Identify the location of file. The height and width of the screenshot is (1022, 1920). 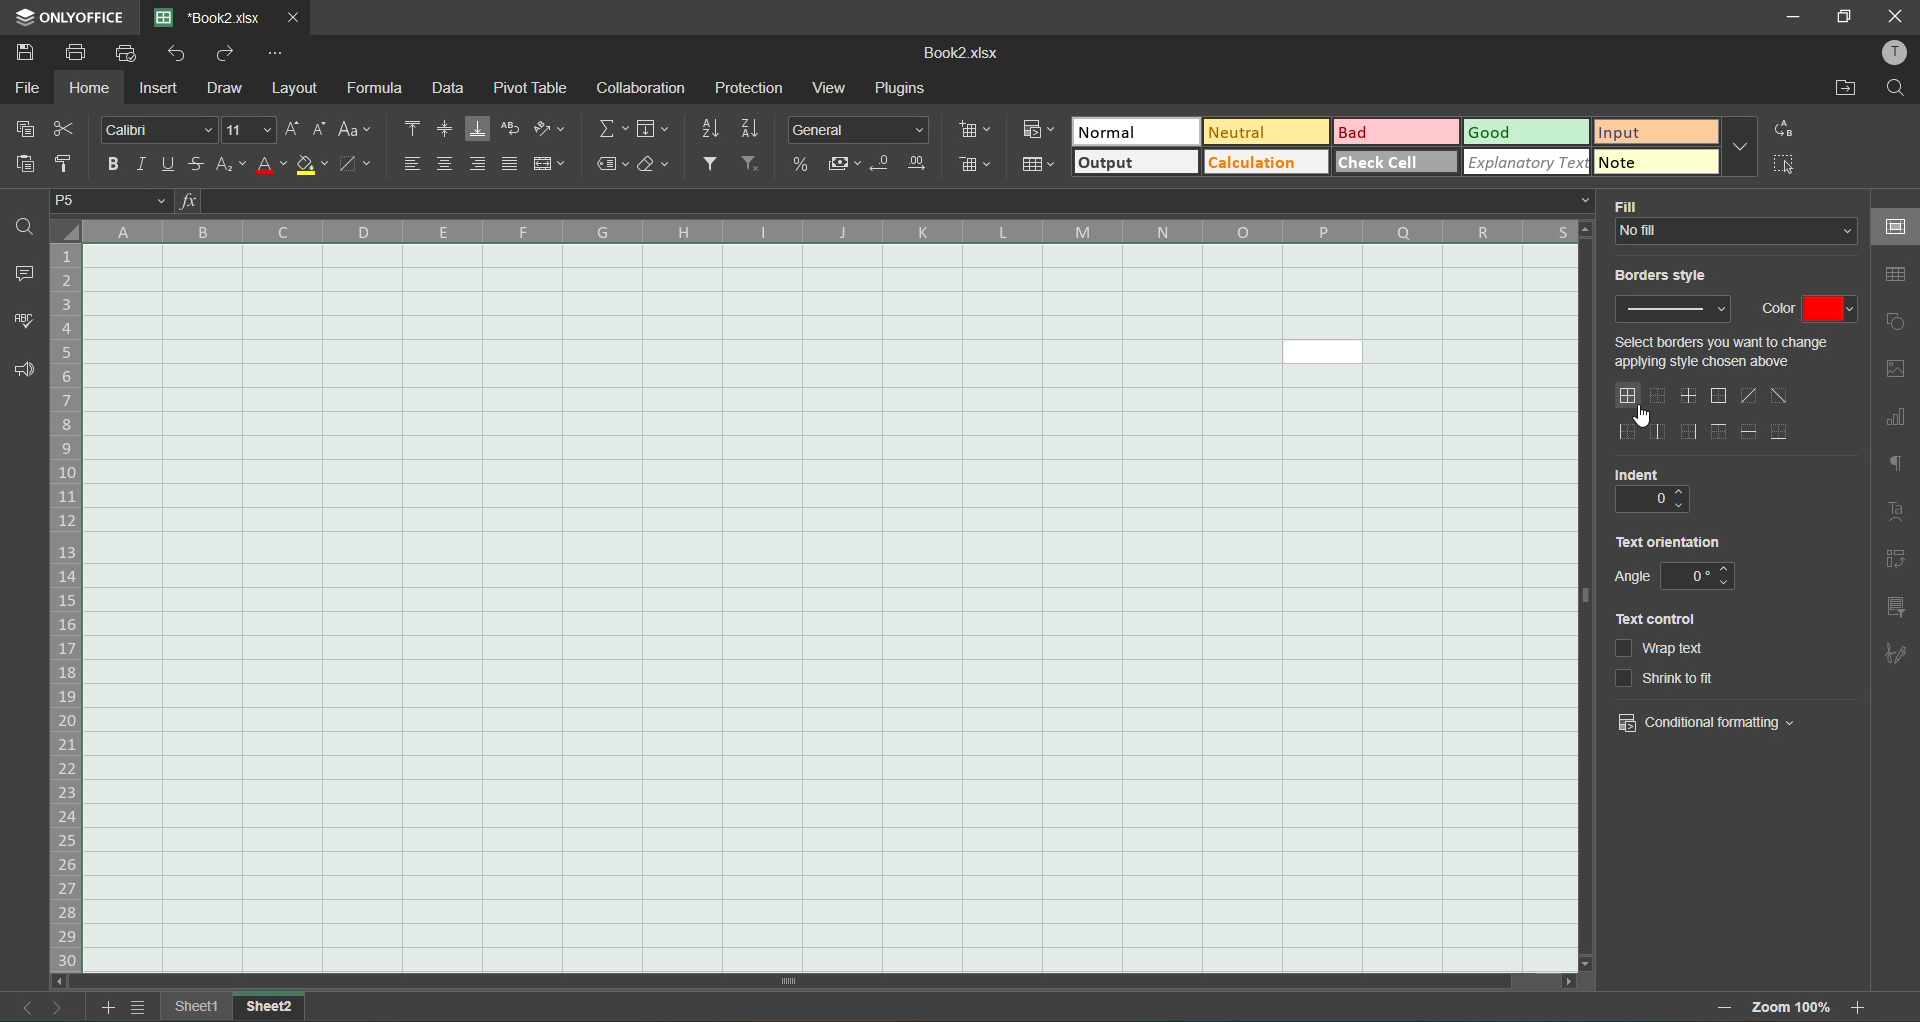
(24, 90).